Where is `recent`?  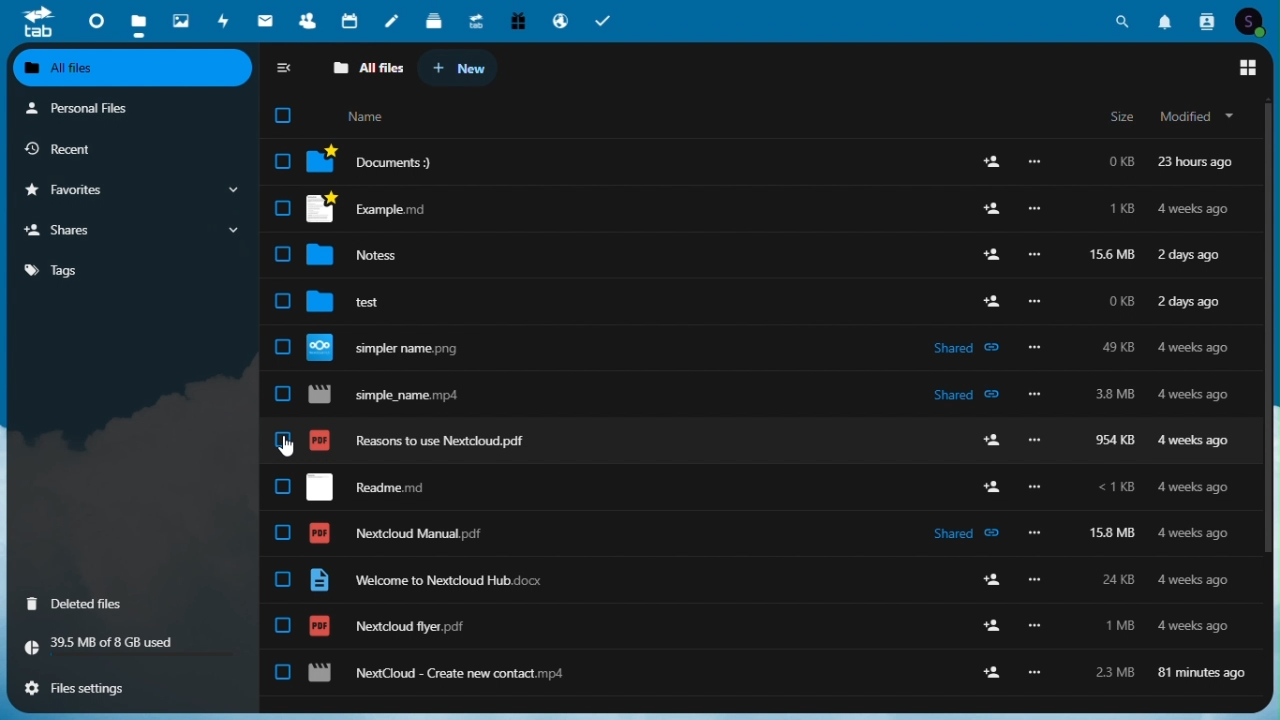
recent is located at coordinates (130, 149).